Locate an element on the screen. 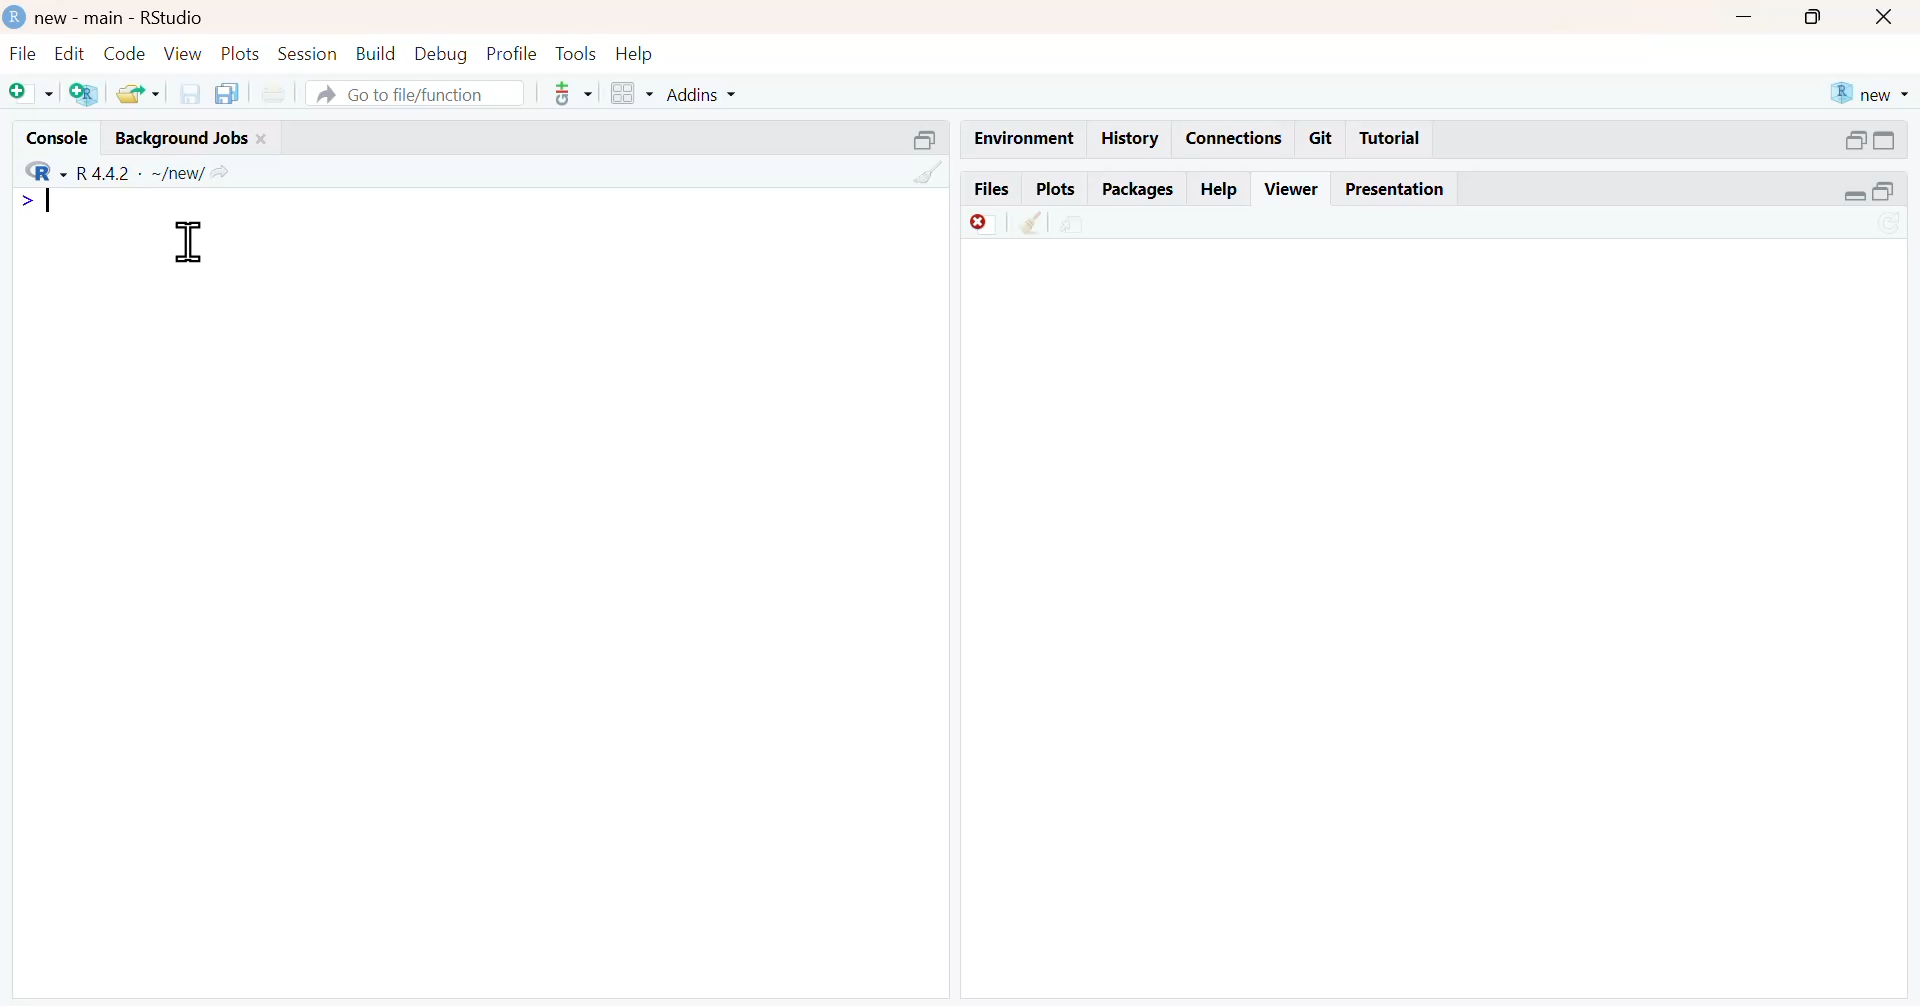 The height and width of the screenshot is (1006, 1920). new is located at coordinates (1869, 93).